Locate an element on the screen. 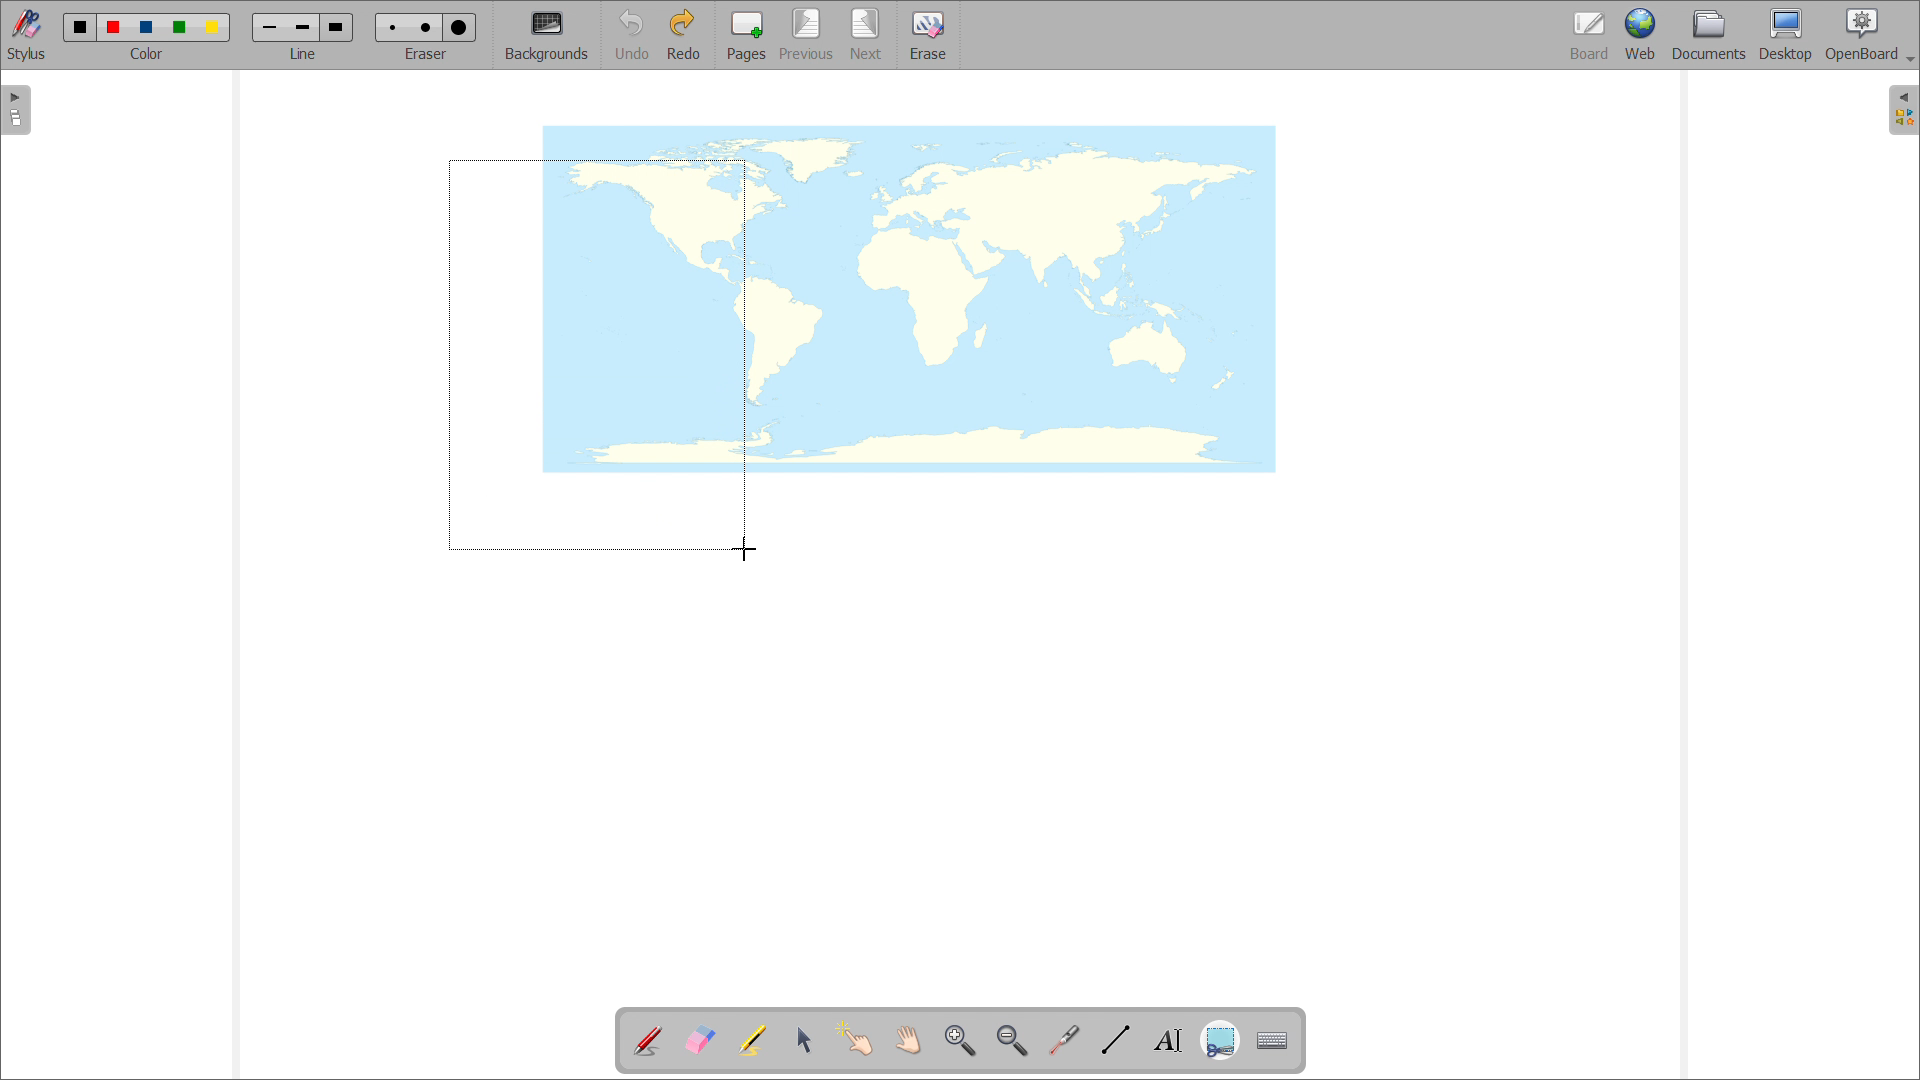 The width and height of the screenshot is (1920, 1080). virtual laser pointer is located at coordinates (1063, 1041).